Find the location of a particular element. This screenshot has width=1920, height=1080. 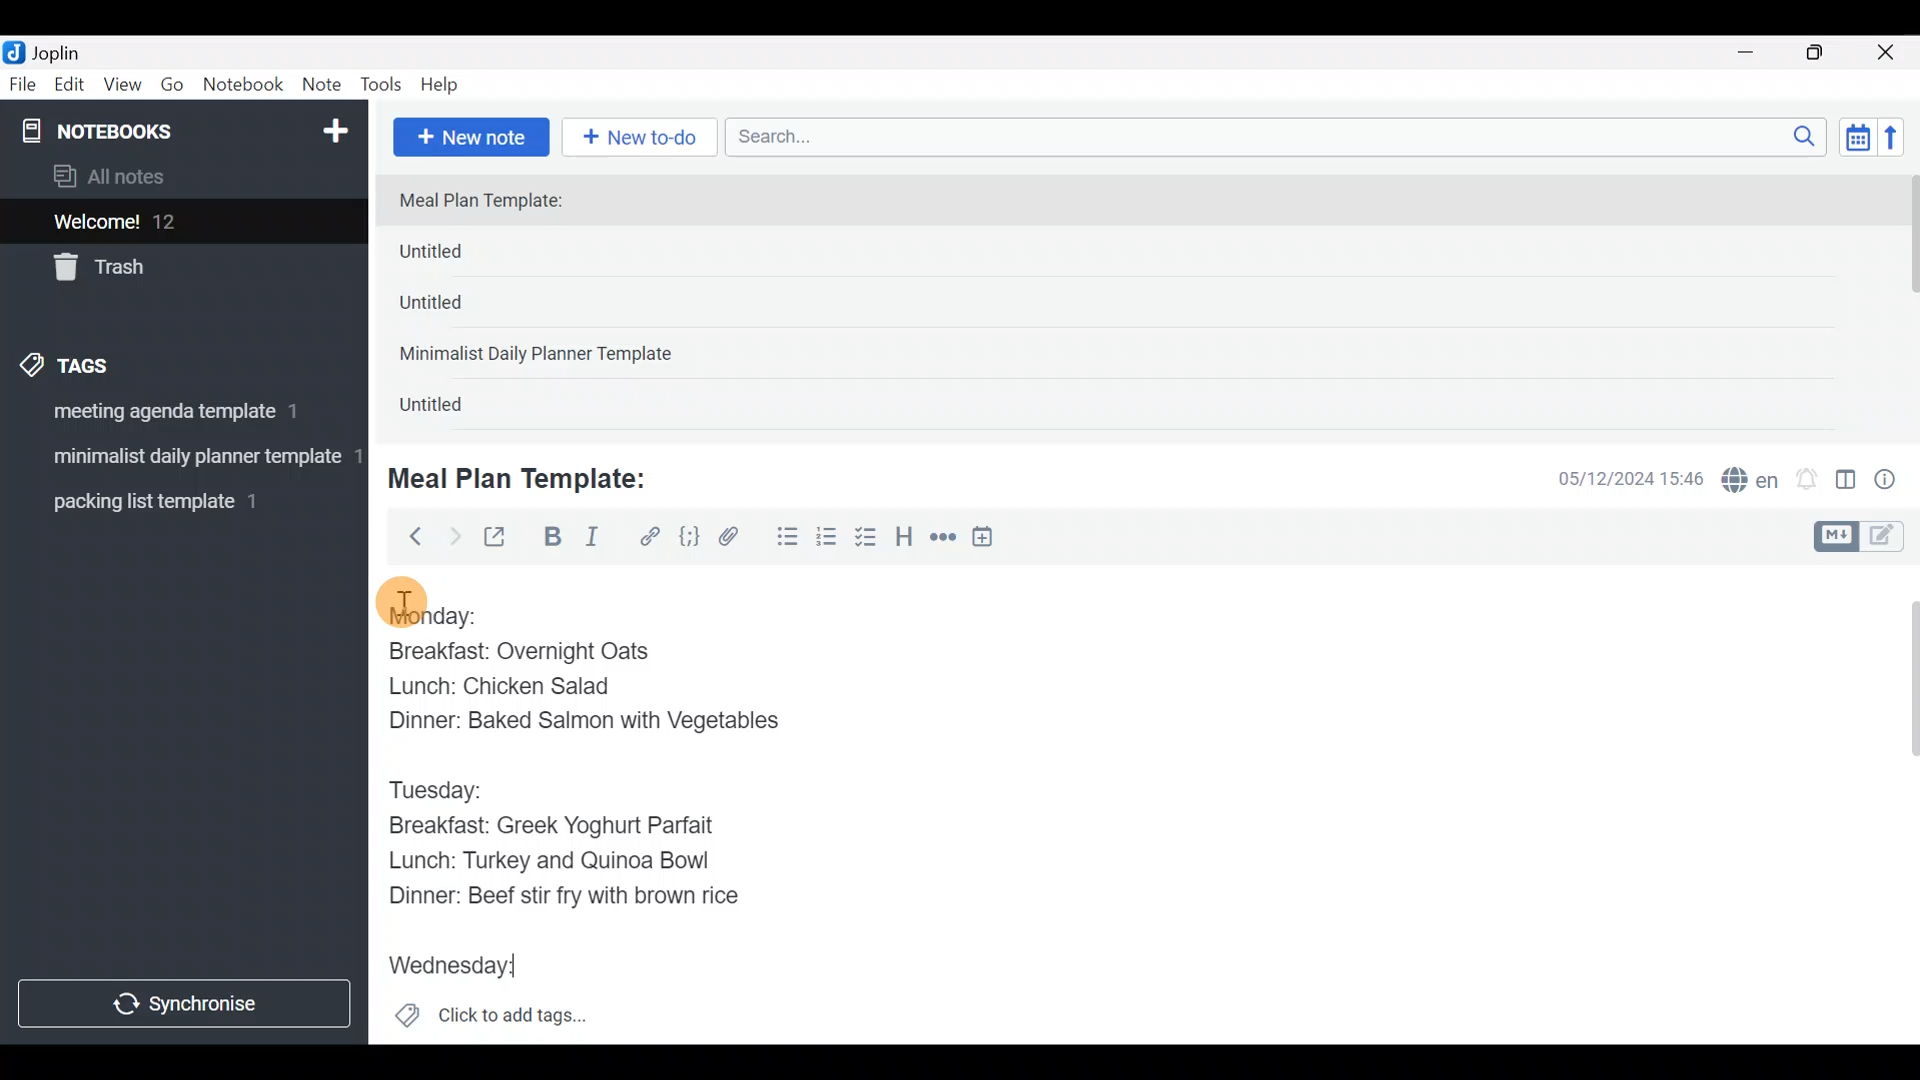

Minimize is located at coordinates (1757, 50).